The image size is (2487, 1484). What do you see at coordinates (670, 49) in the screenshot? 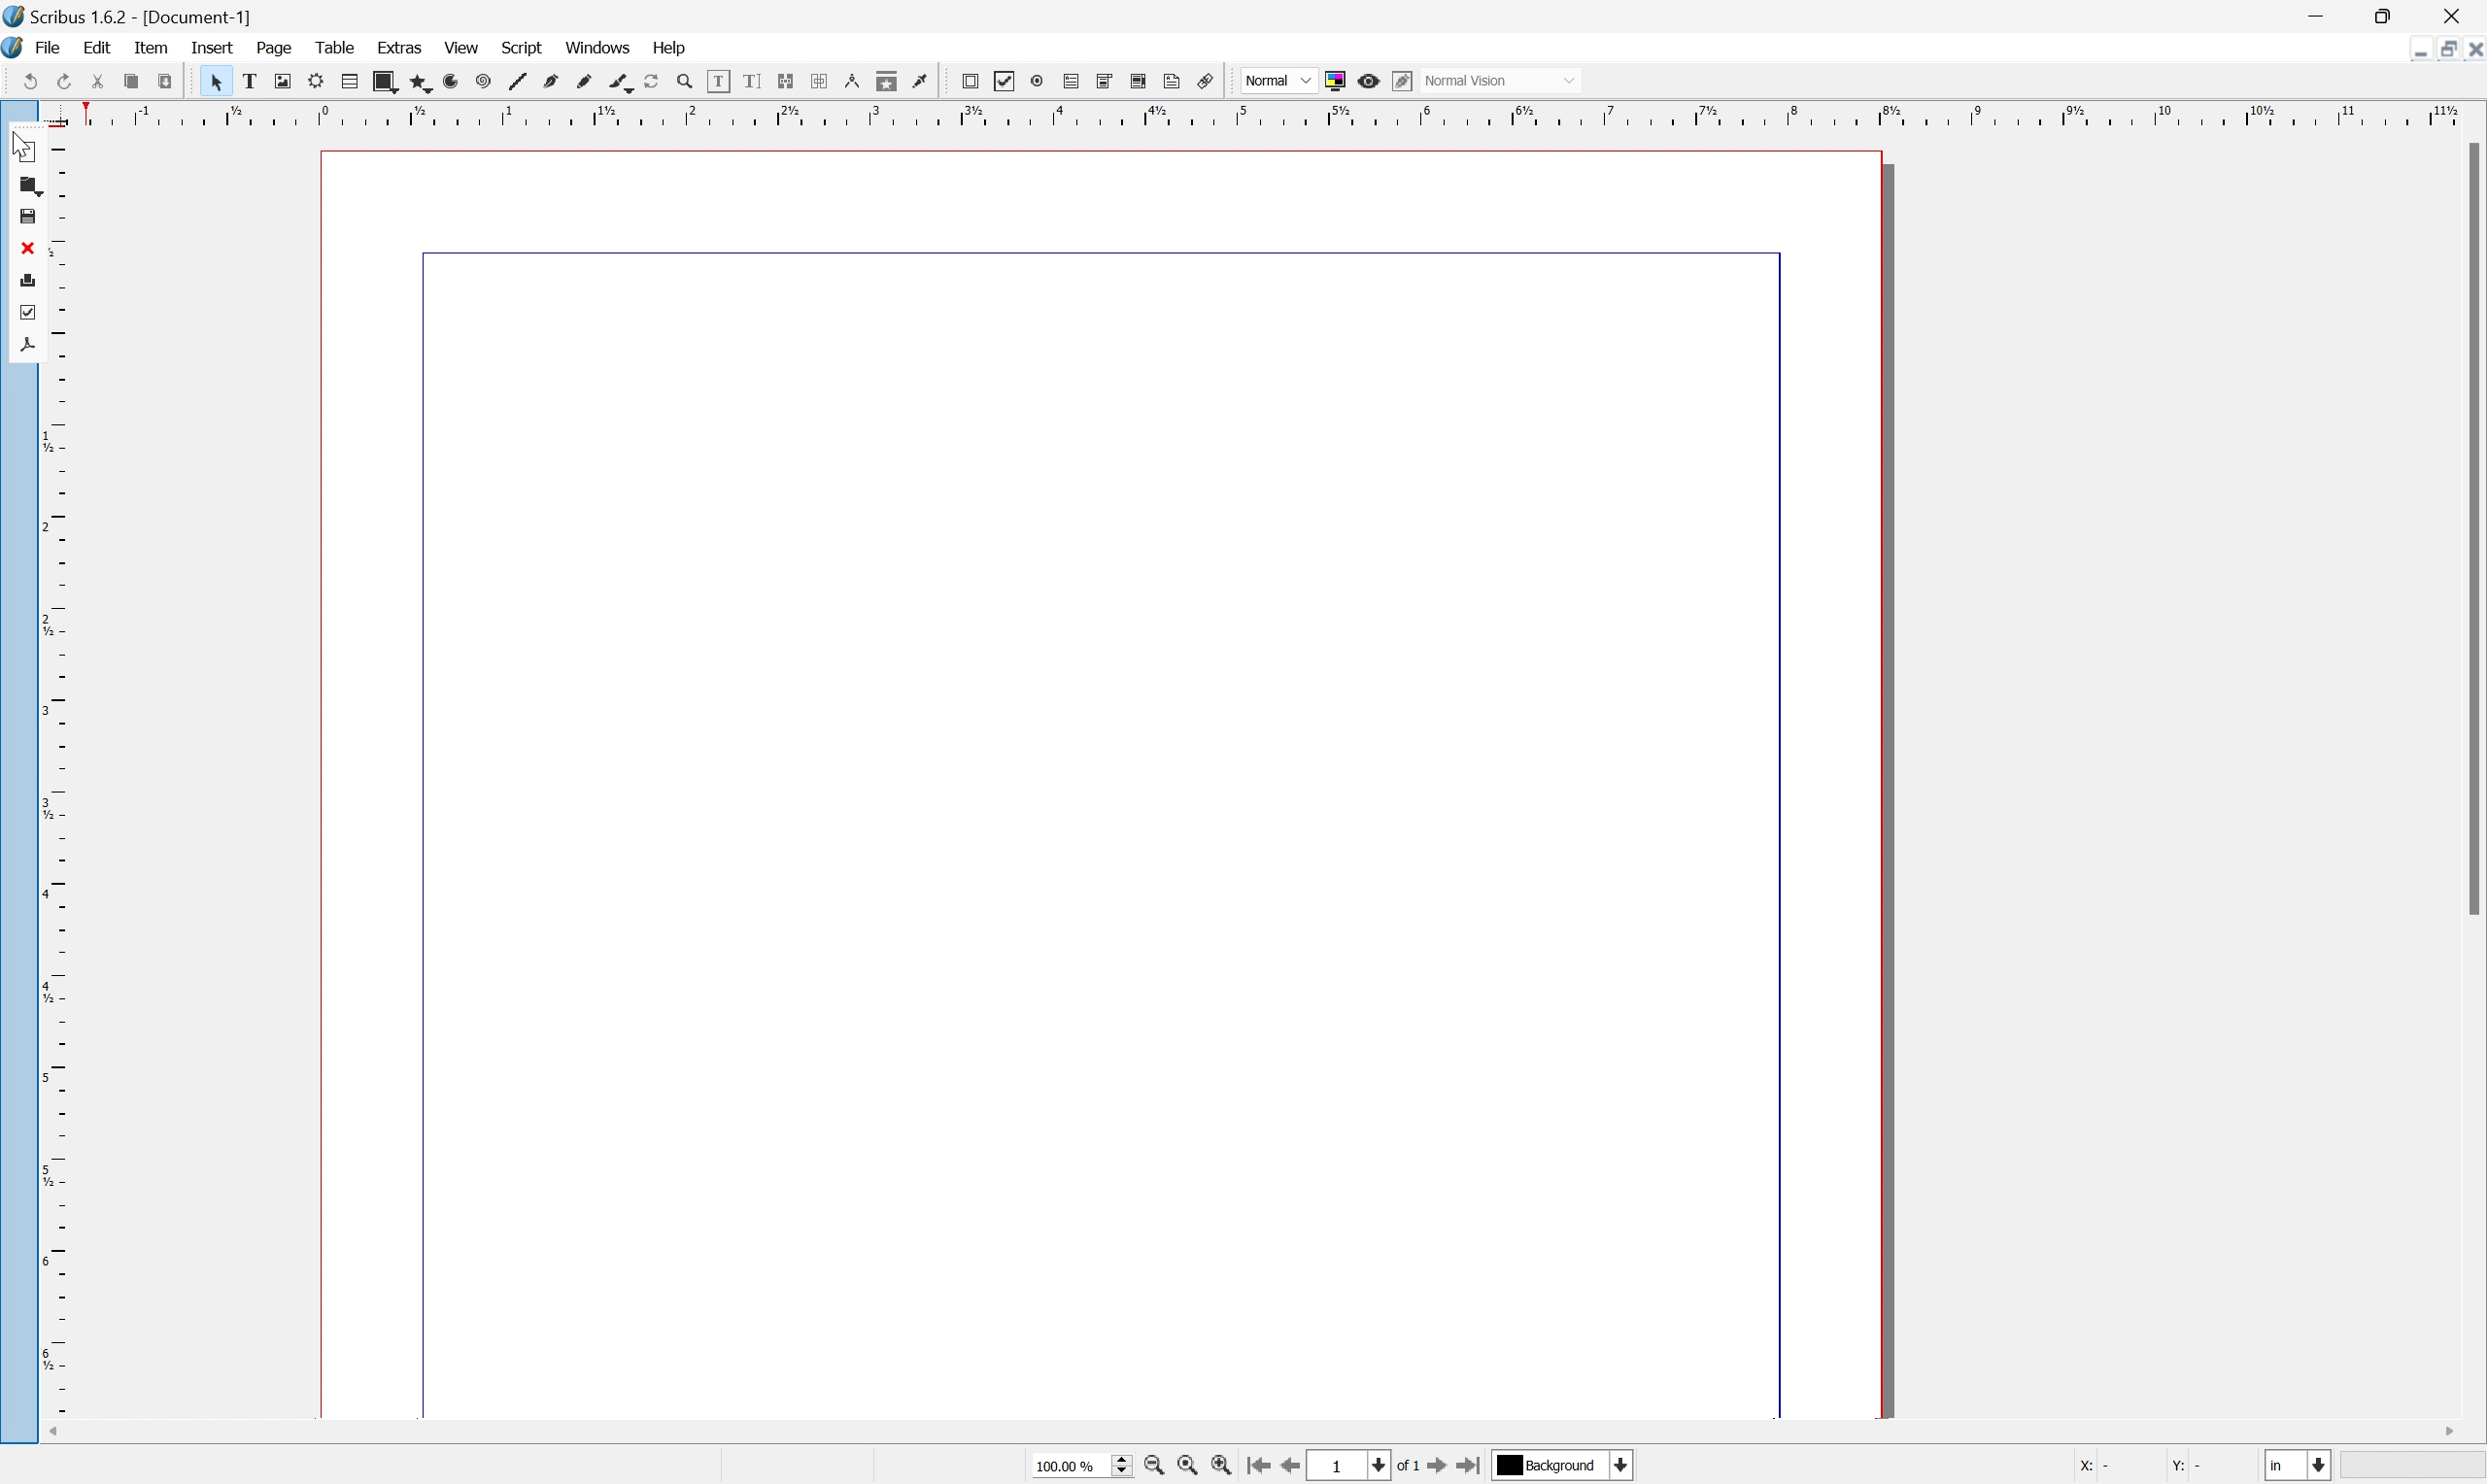
I see `Help` at bounding box center [670, 49].